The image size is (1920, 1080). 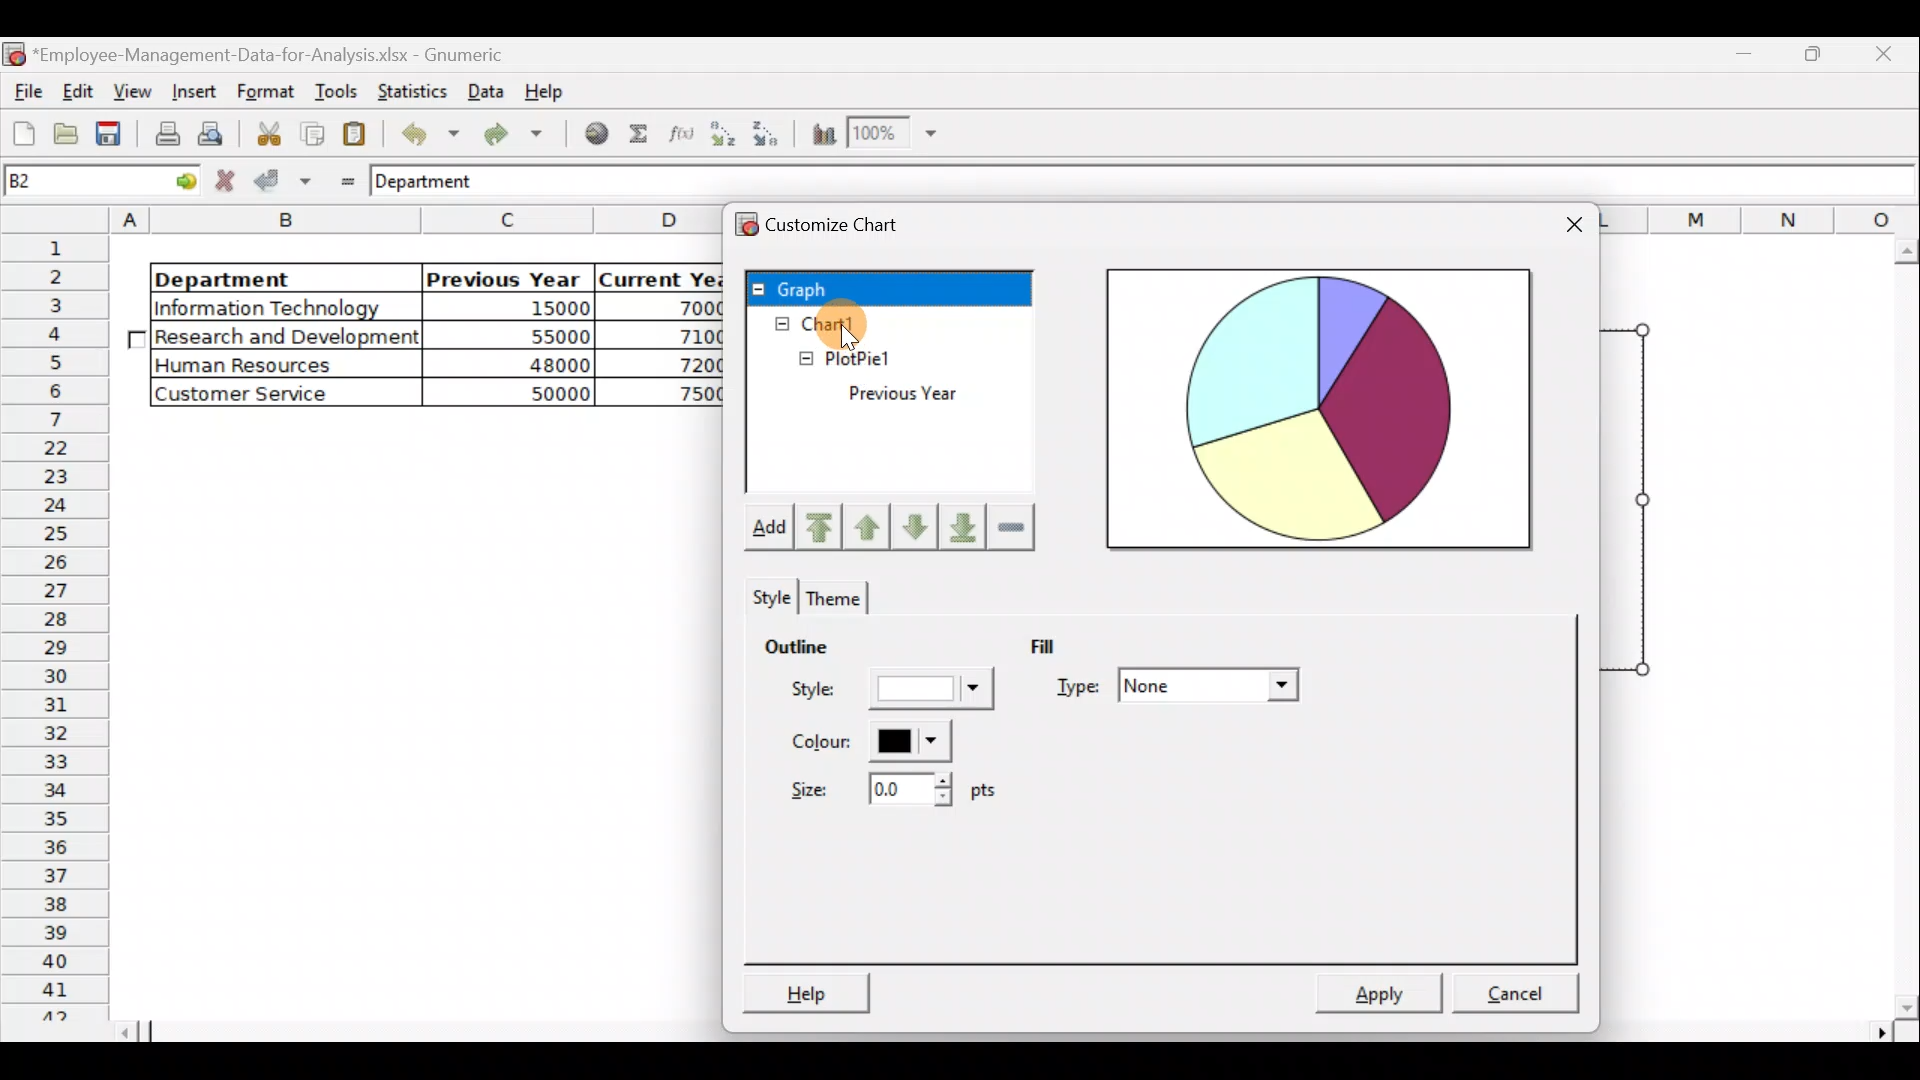 What do you see at coordinates (683, 307) in the screenshot?
I see `70000` at bounding box center [683, 307].